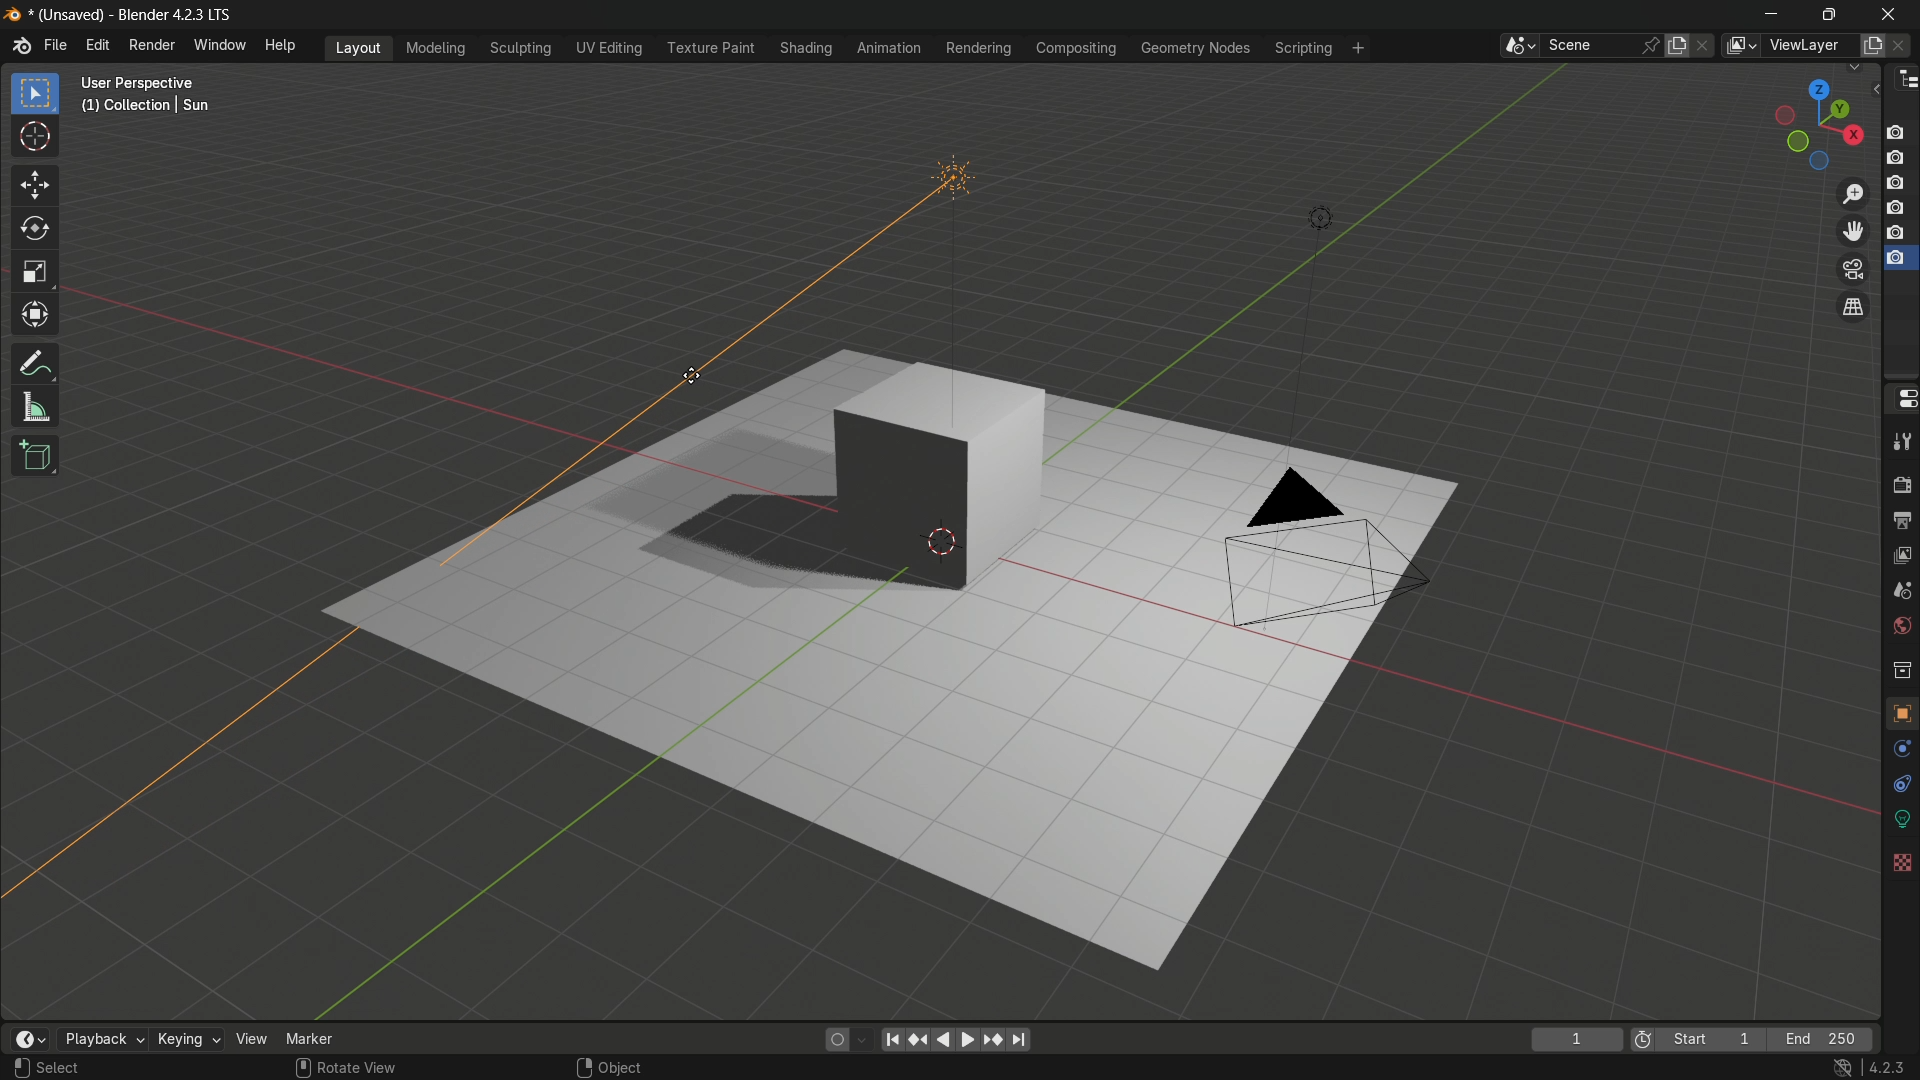 This screenshot has width=1920, height=1080. What do you see at coordinates (1079, 48) in the screenshot?
I see `compositing` at bounding box center [1079, 48].